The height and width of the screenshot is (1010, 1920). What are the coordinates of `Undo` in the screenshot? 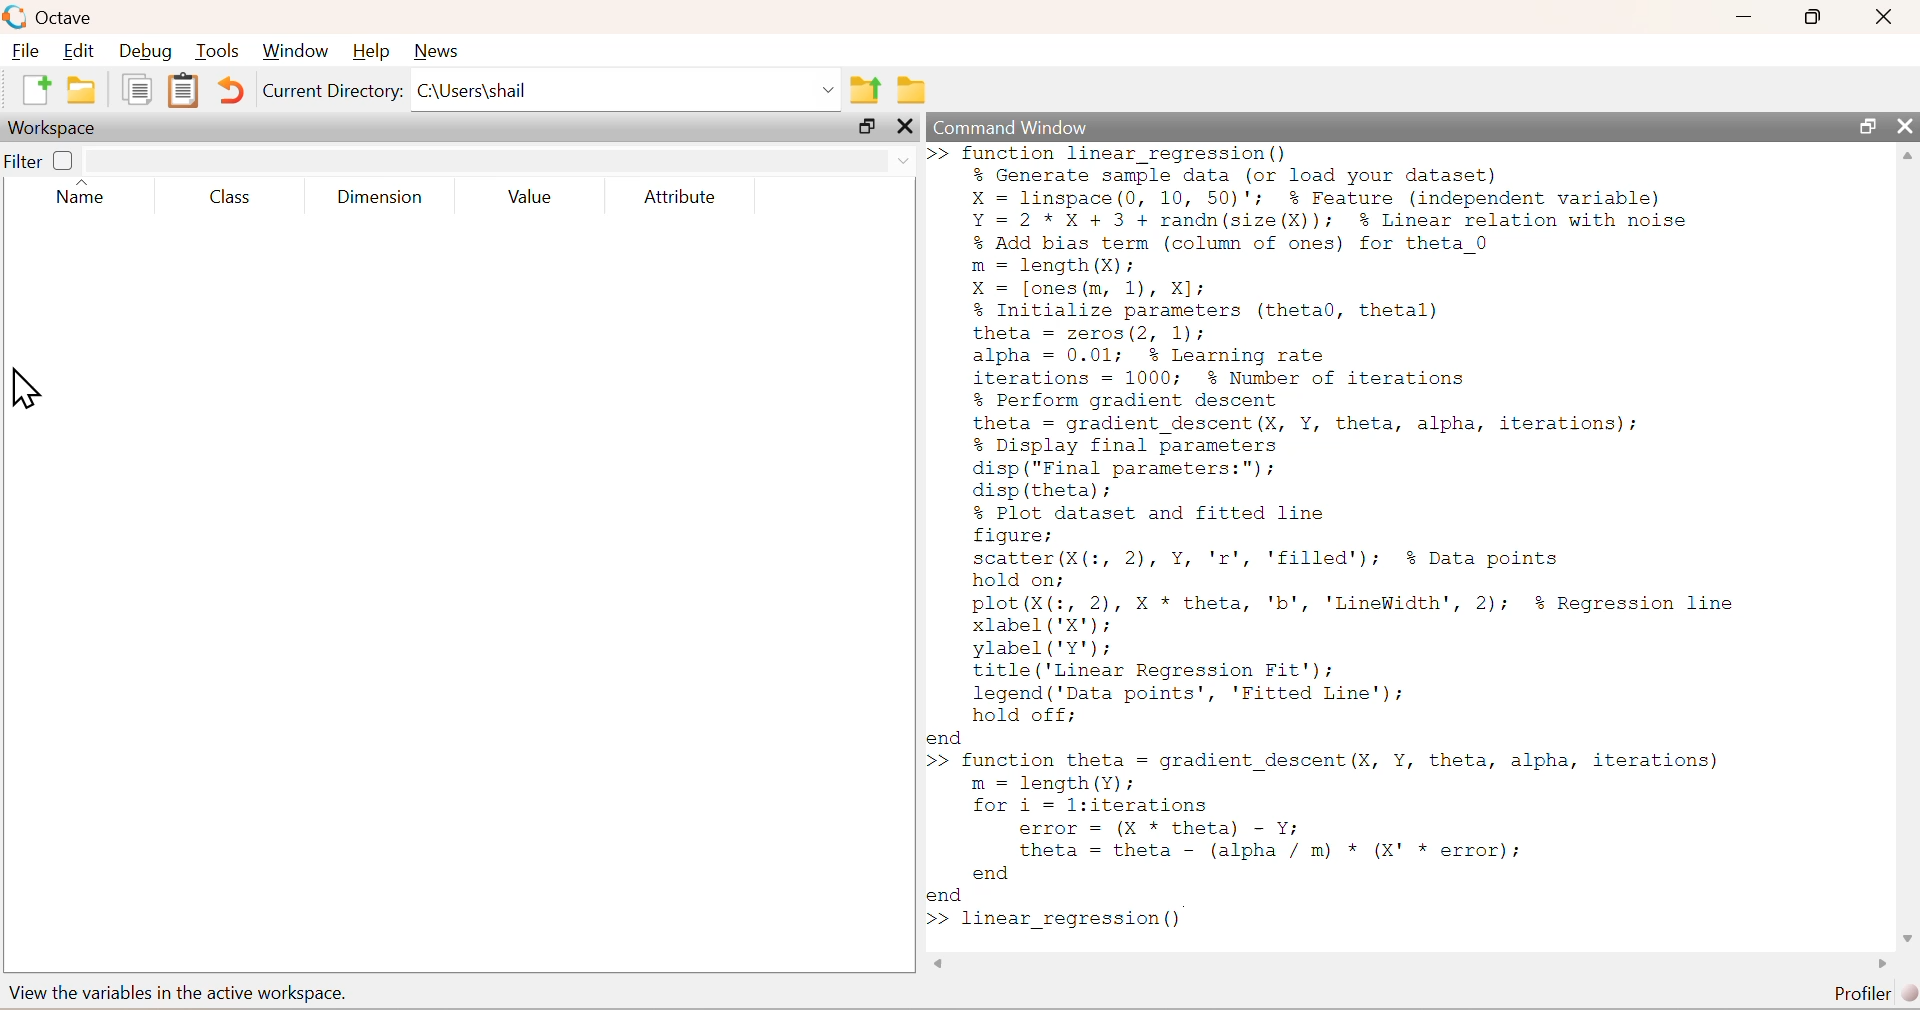 It's located at (230, 91).